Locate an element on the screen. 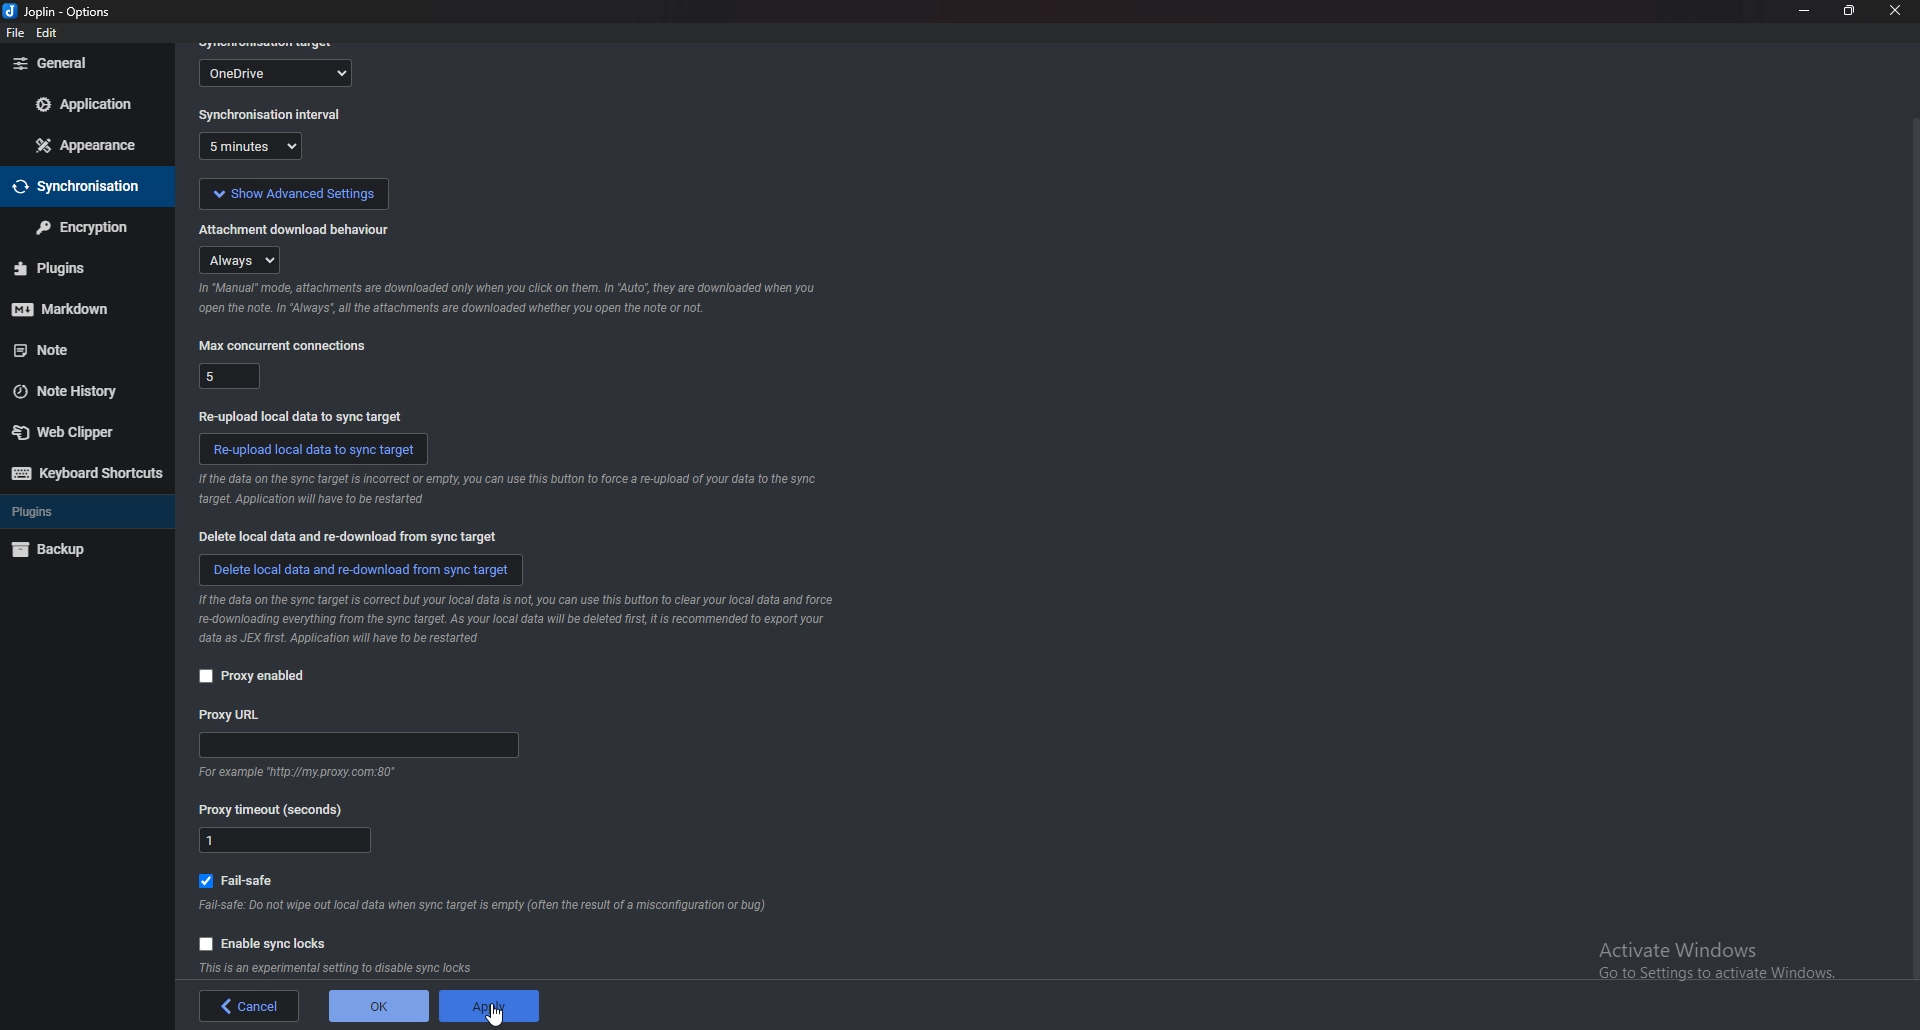 Image resolution: width=1920 pixels, height=1030 pixels. Activate Windows is located at coordinates (1714, 955).